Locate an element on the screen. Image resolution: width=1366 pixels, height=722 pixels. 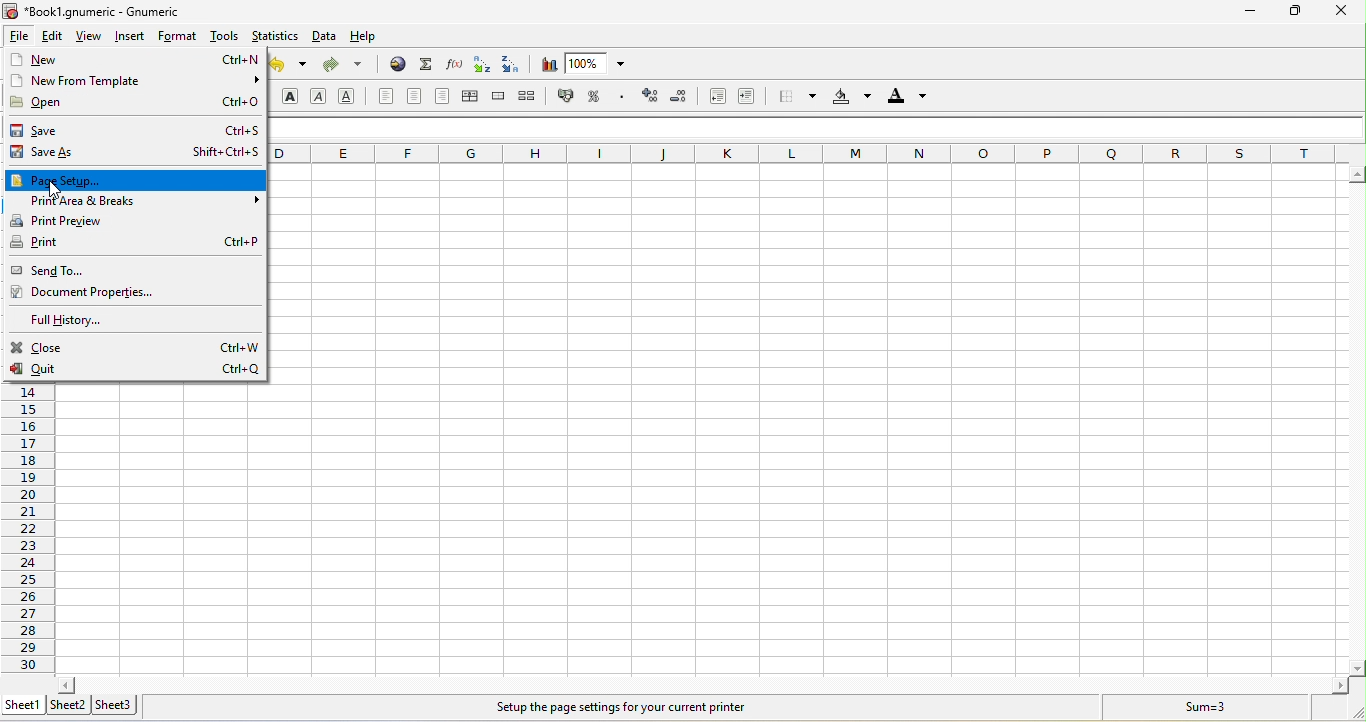
sum =3 is located at coordinates (1193, 707).